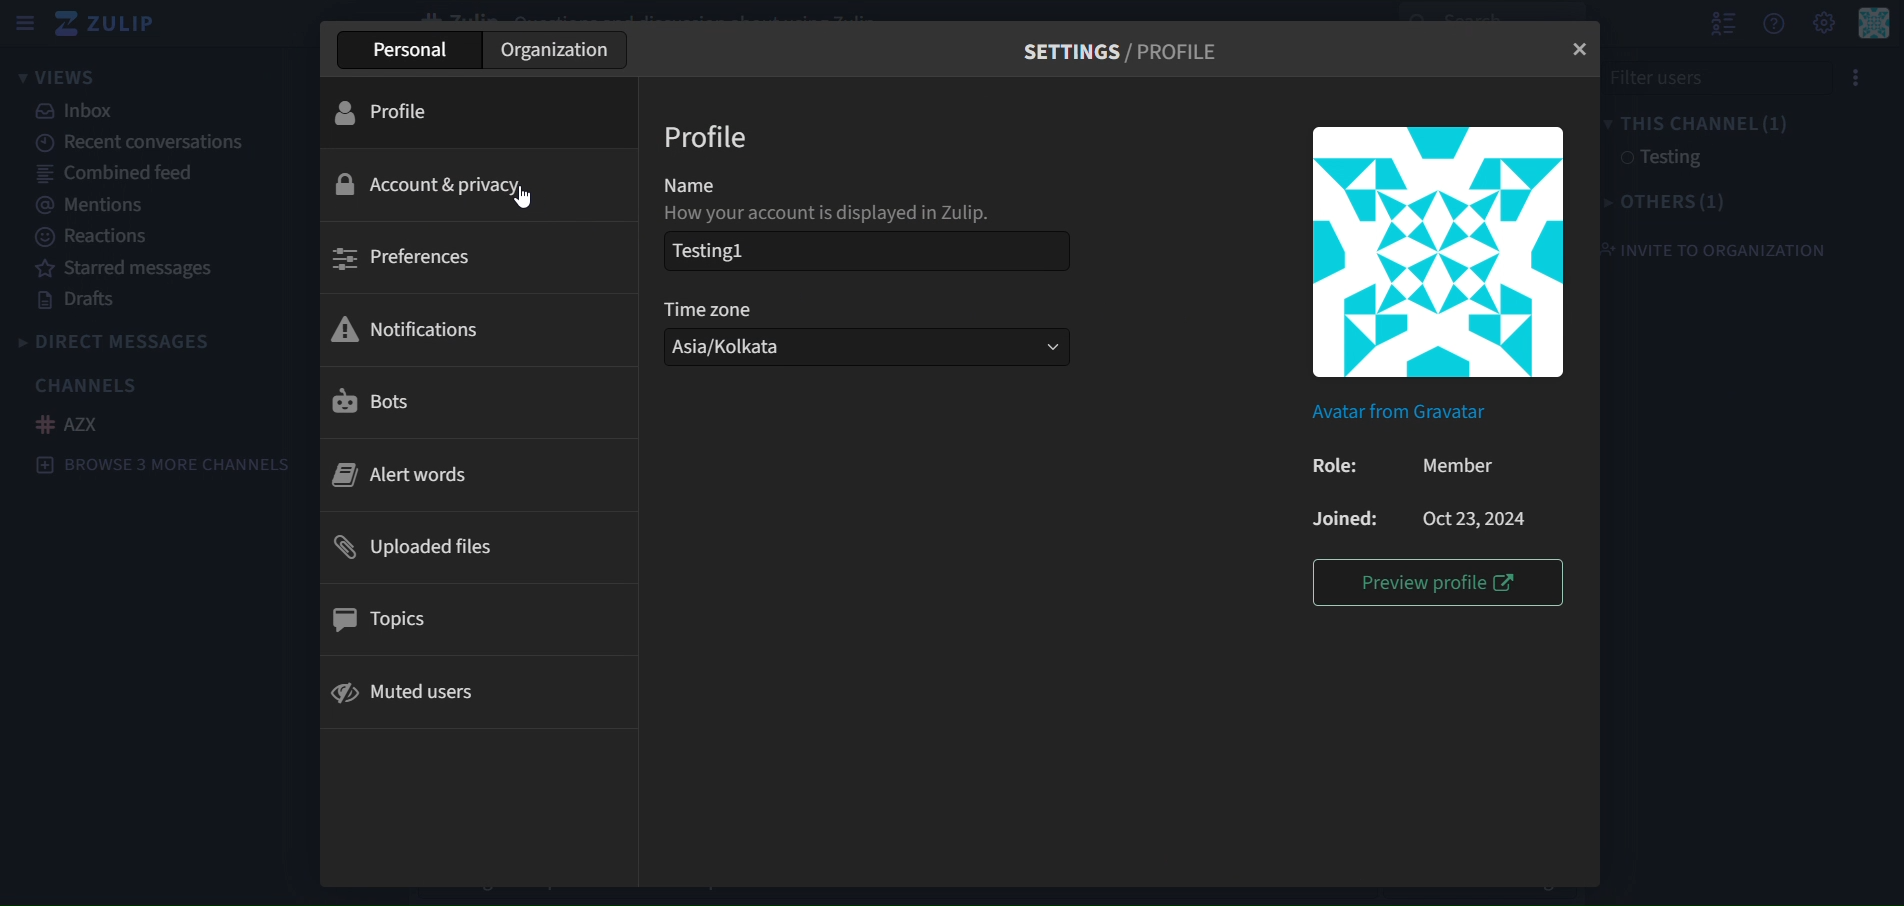 The height and width of the screenshot is (906, 1904). I want to click on reactions, so click(99, 238).